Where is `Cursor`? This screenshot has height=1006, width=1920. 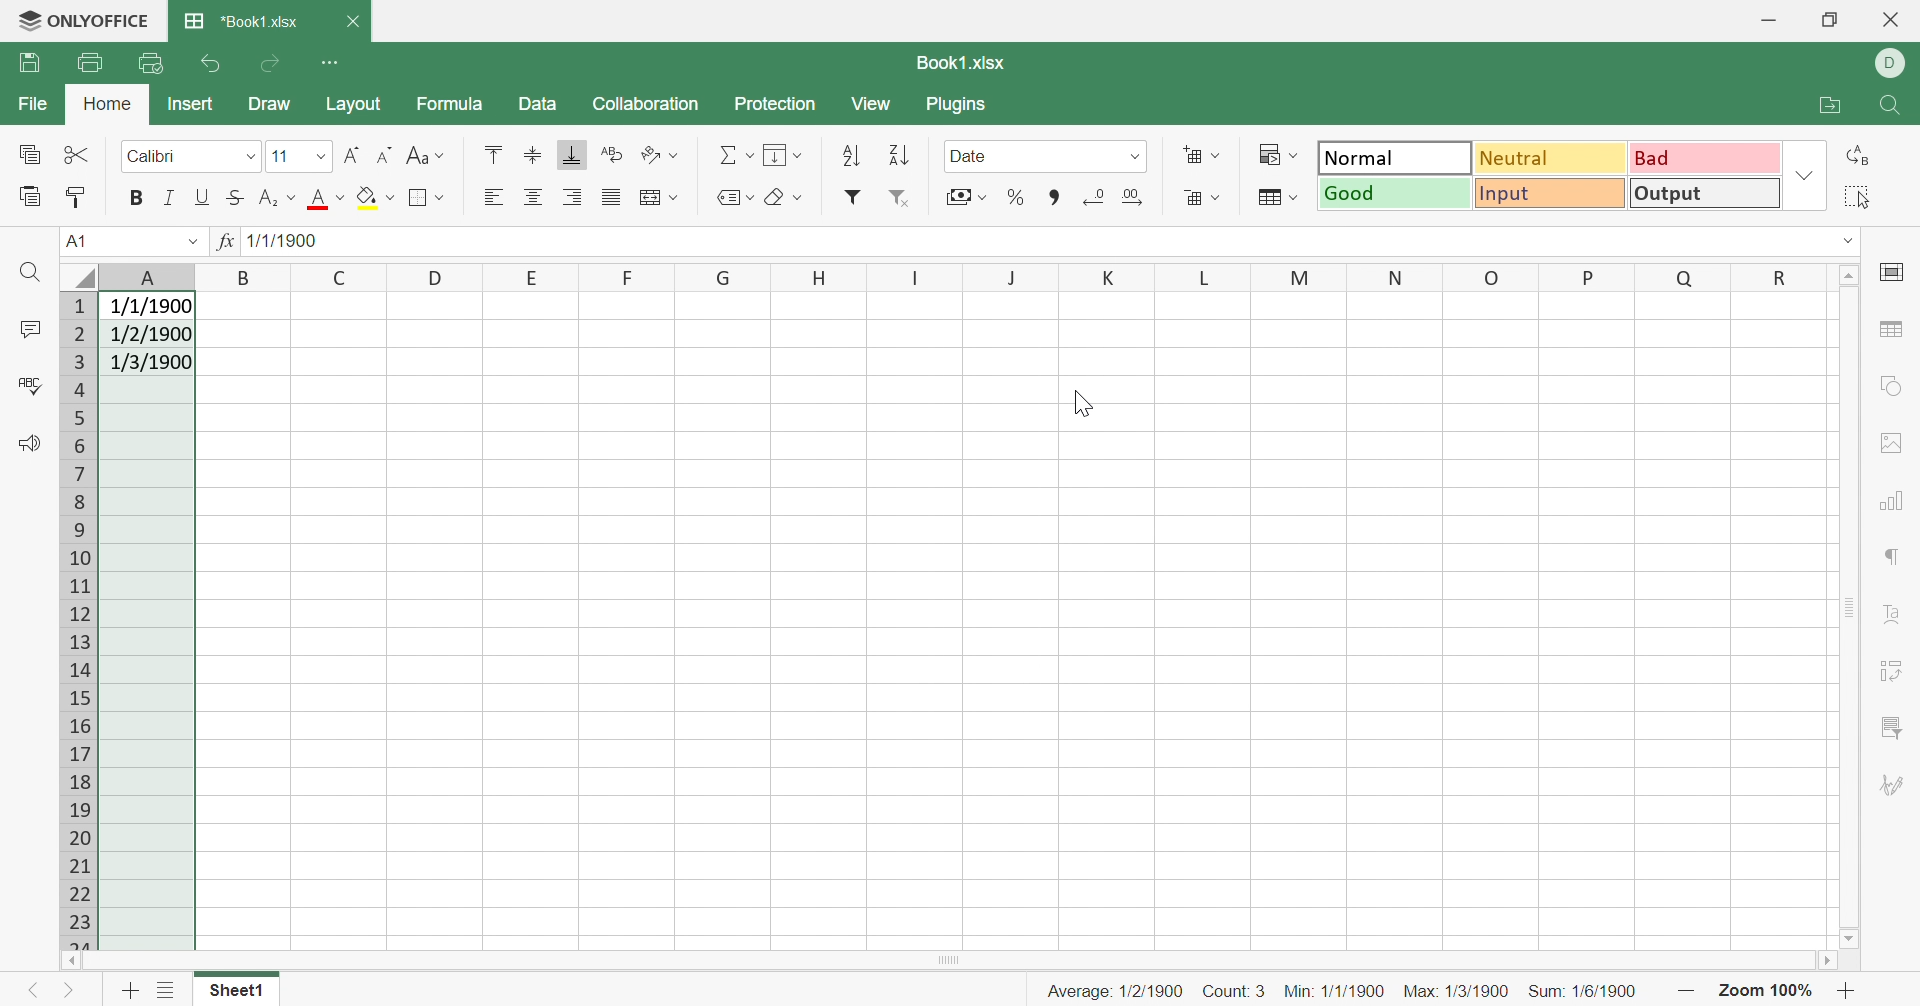 Cursor is located at coordinates (1083, 404).